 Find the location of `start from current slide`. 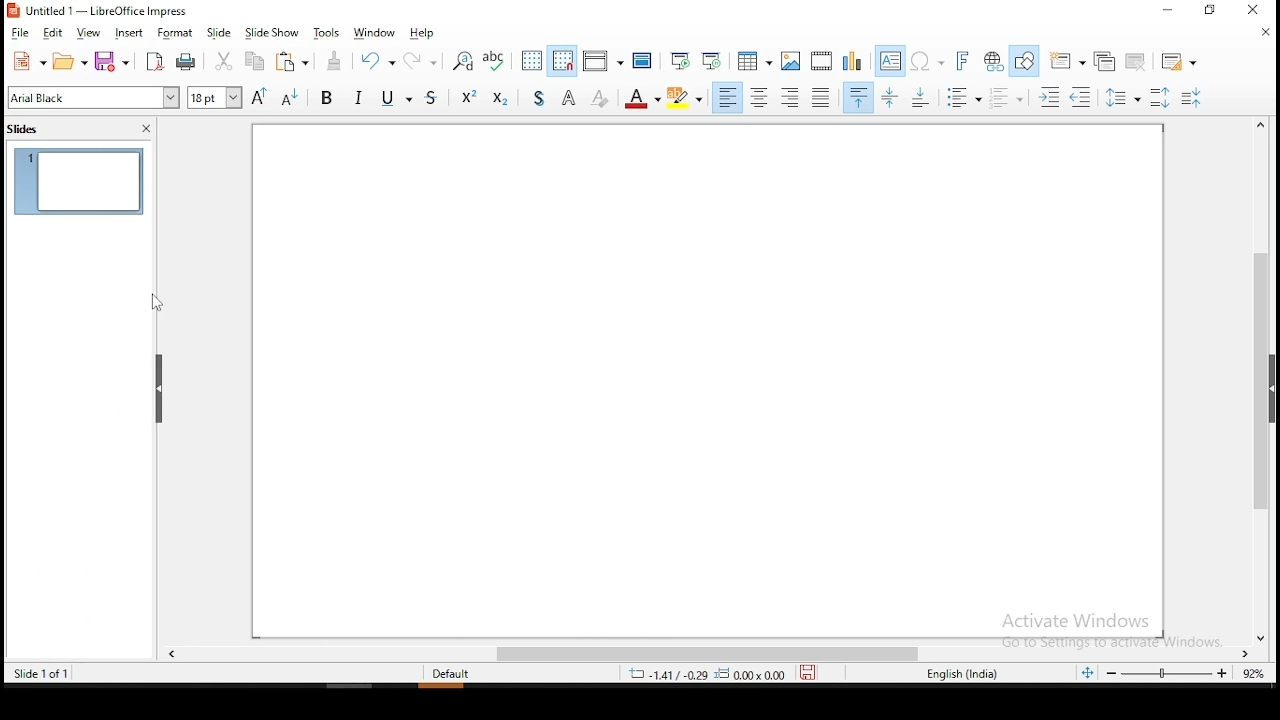

start from current slide is located at coordinates (714, 60).